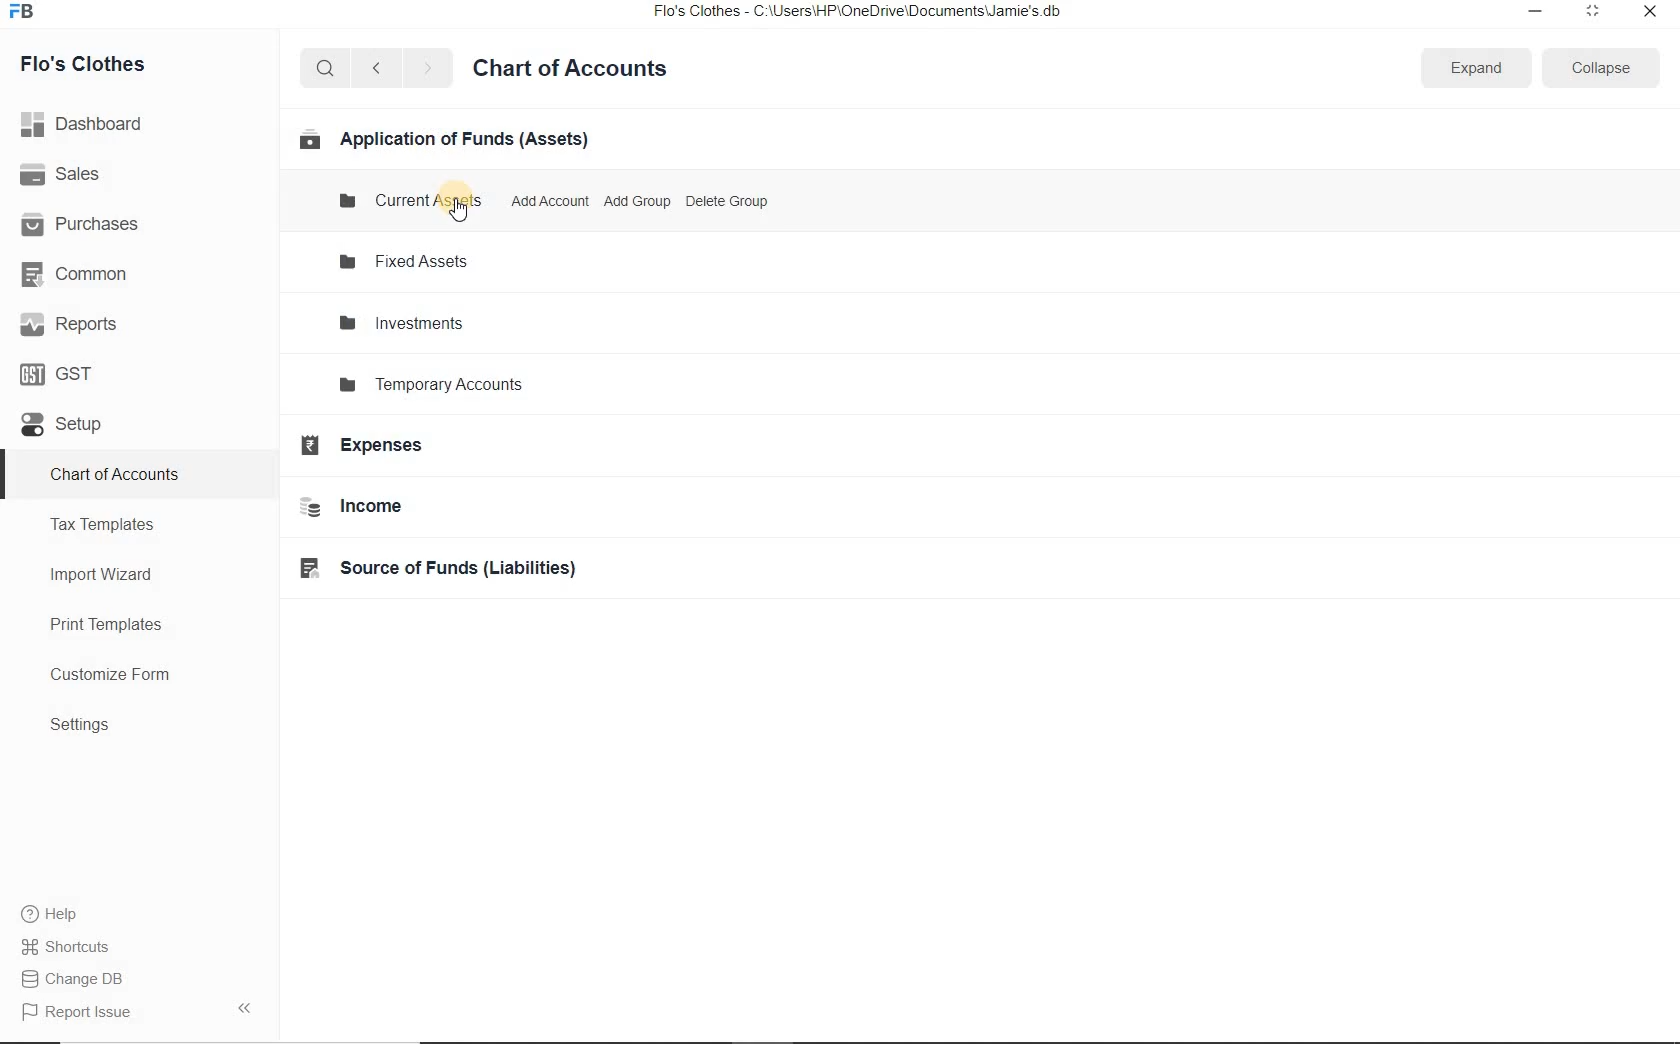 Image resolution: width=1680 pixels, height=1044 pixels. What do you see at coordinates (66, 943) in the screenshot?
I see `Shortcuts` at bounding box center [66, 943].